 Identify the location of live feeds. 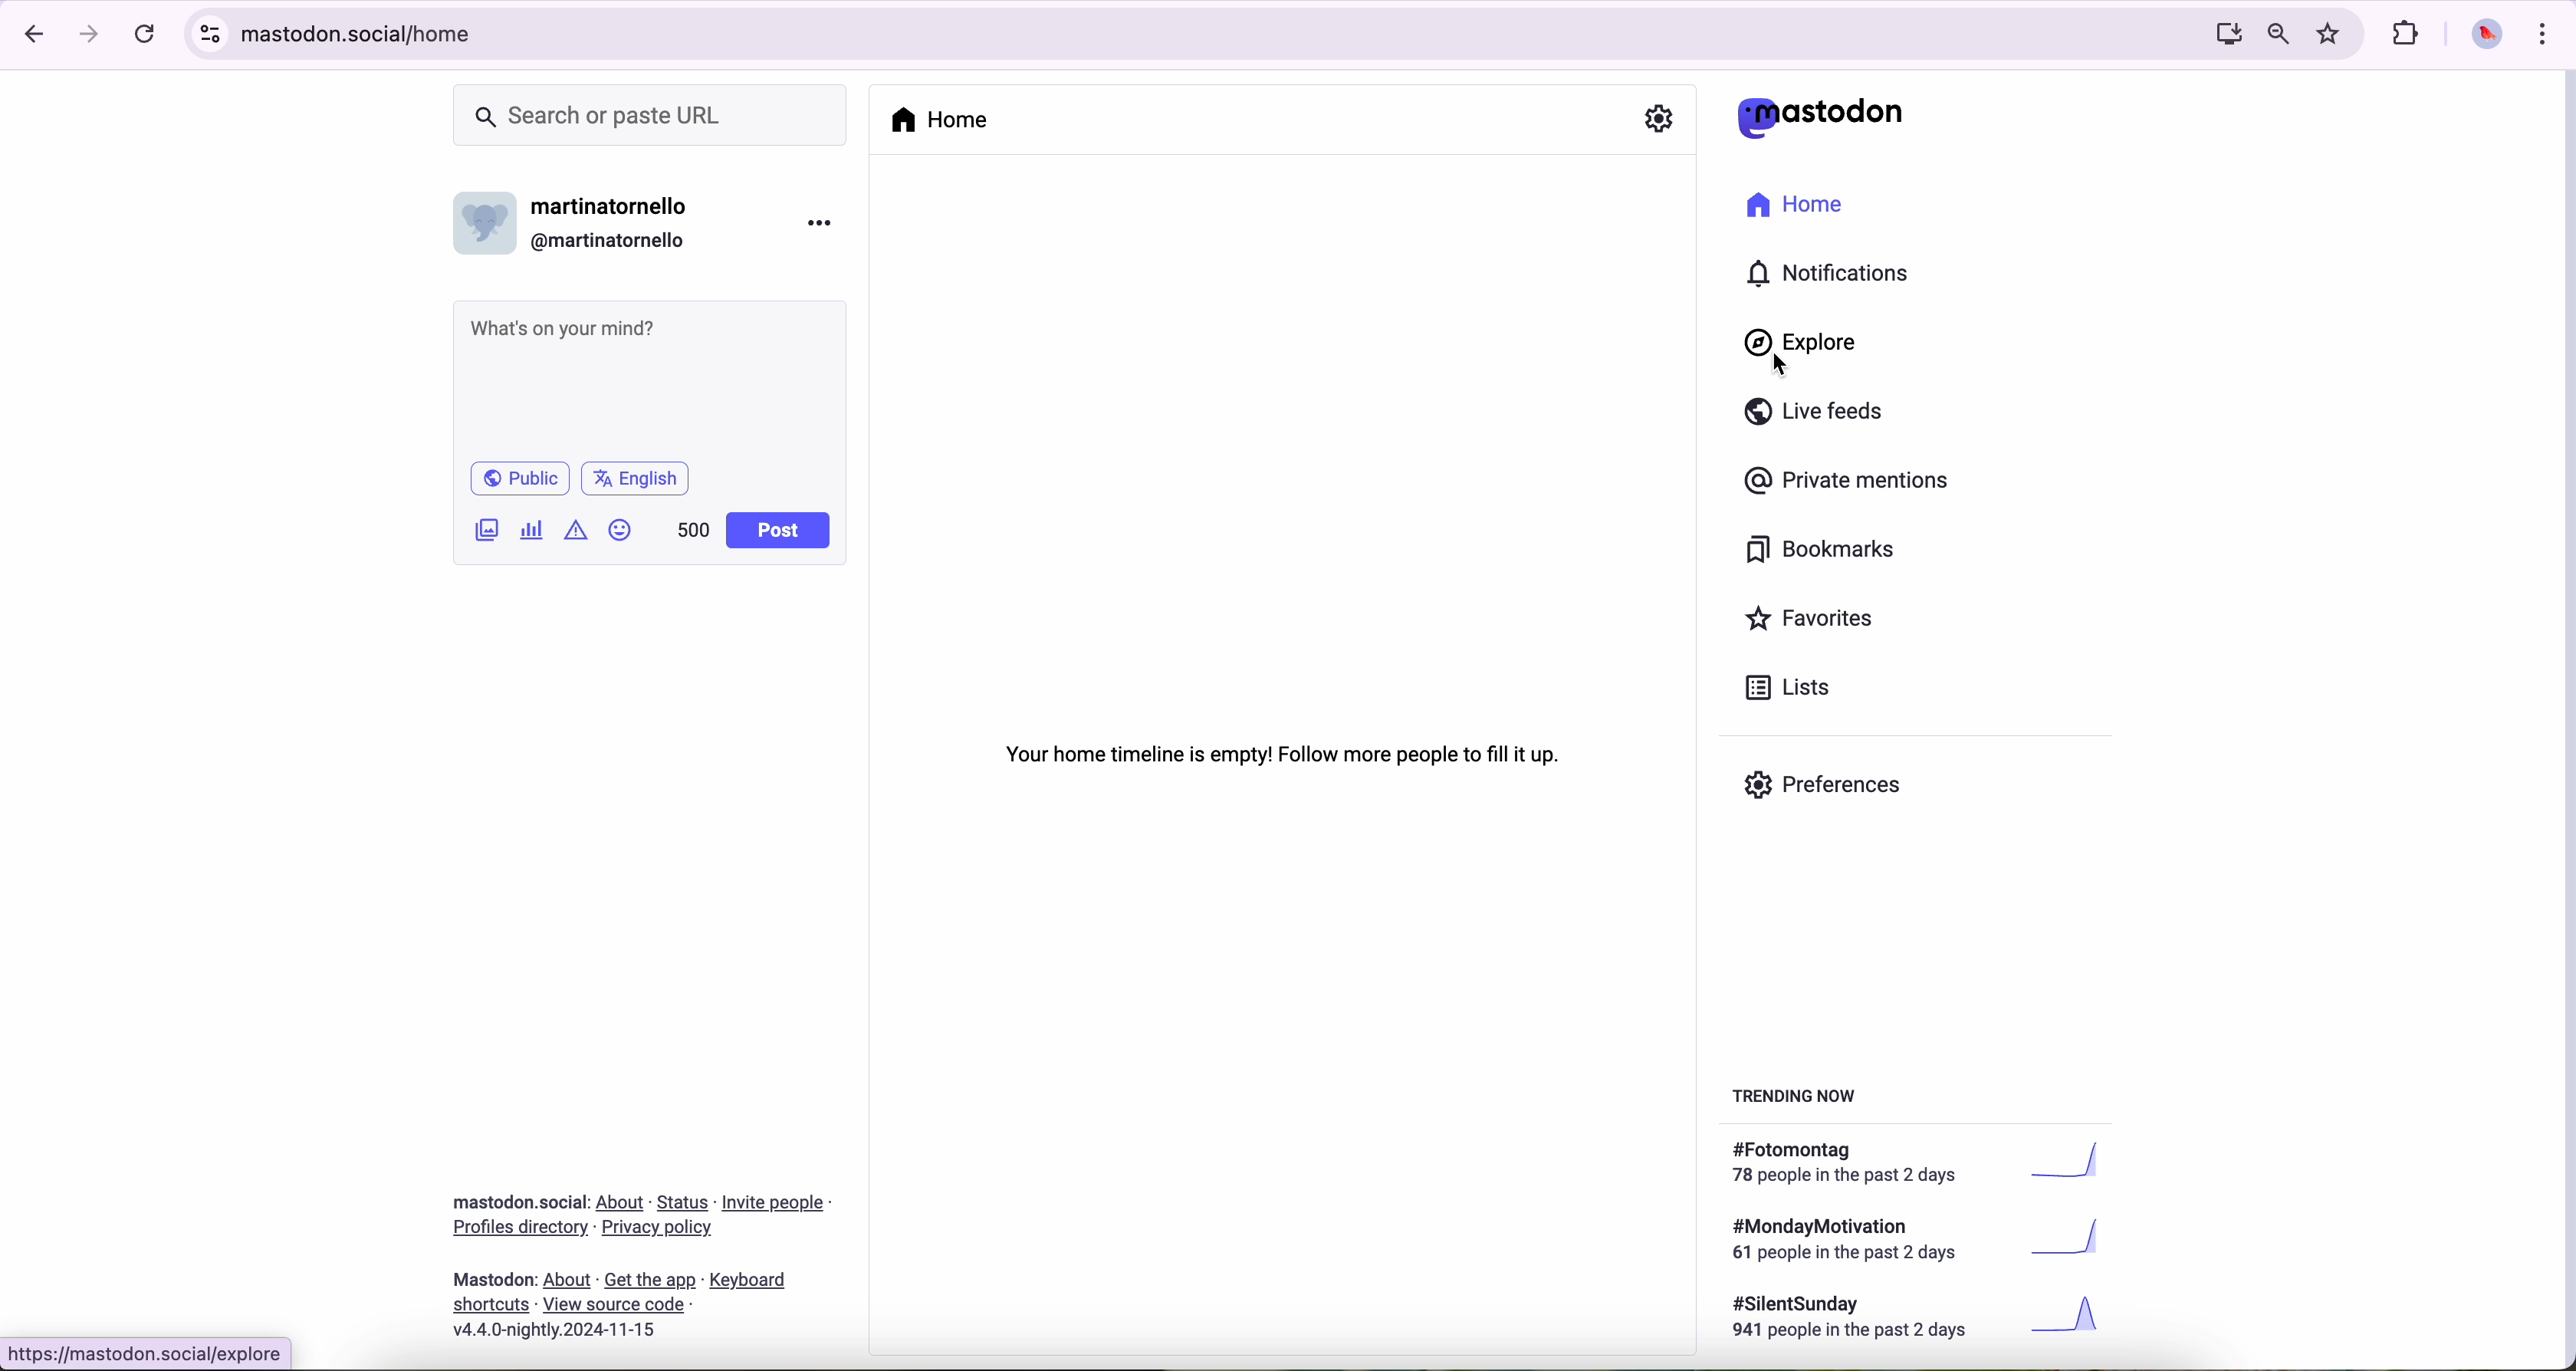
(1821, 416).